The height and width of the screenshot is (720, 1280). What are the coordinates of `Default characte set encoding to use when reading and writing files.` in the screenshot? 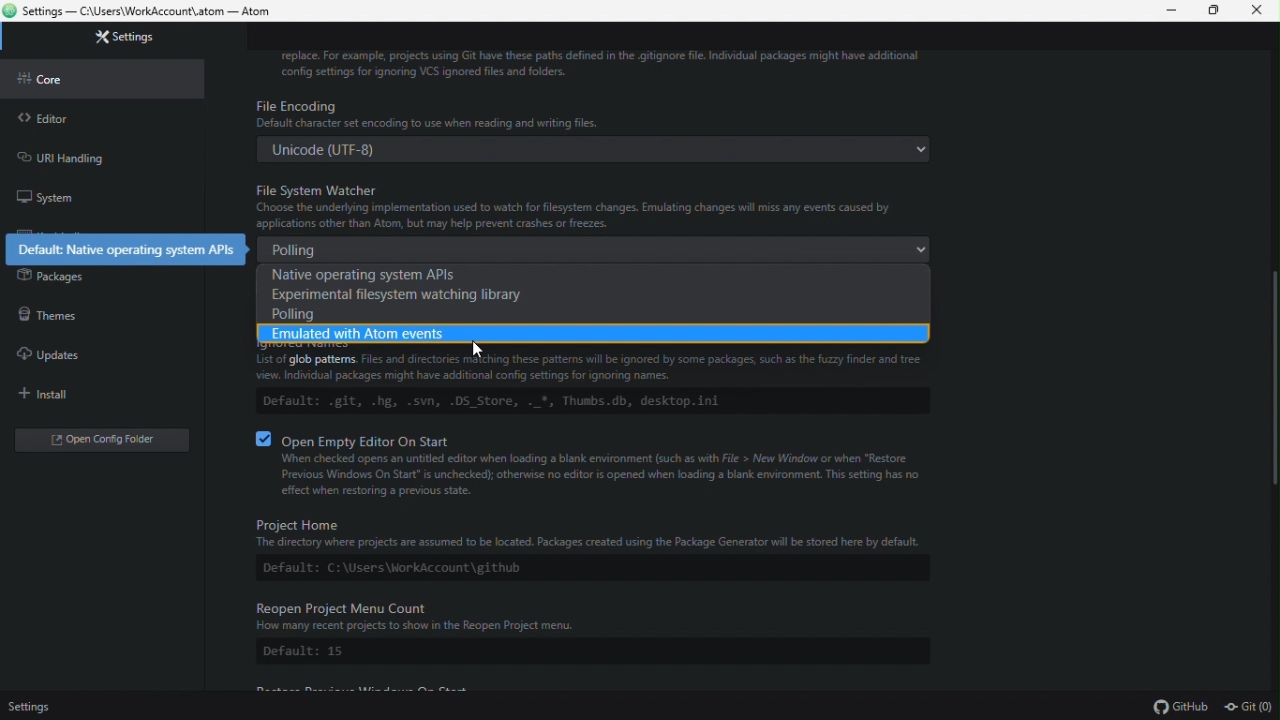 It's located at (565, 113).